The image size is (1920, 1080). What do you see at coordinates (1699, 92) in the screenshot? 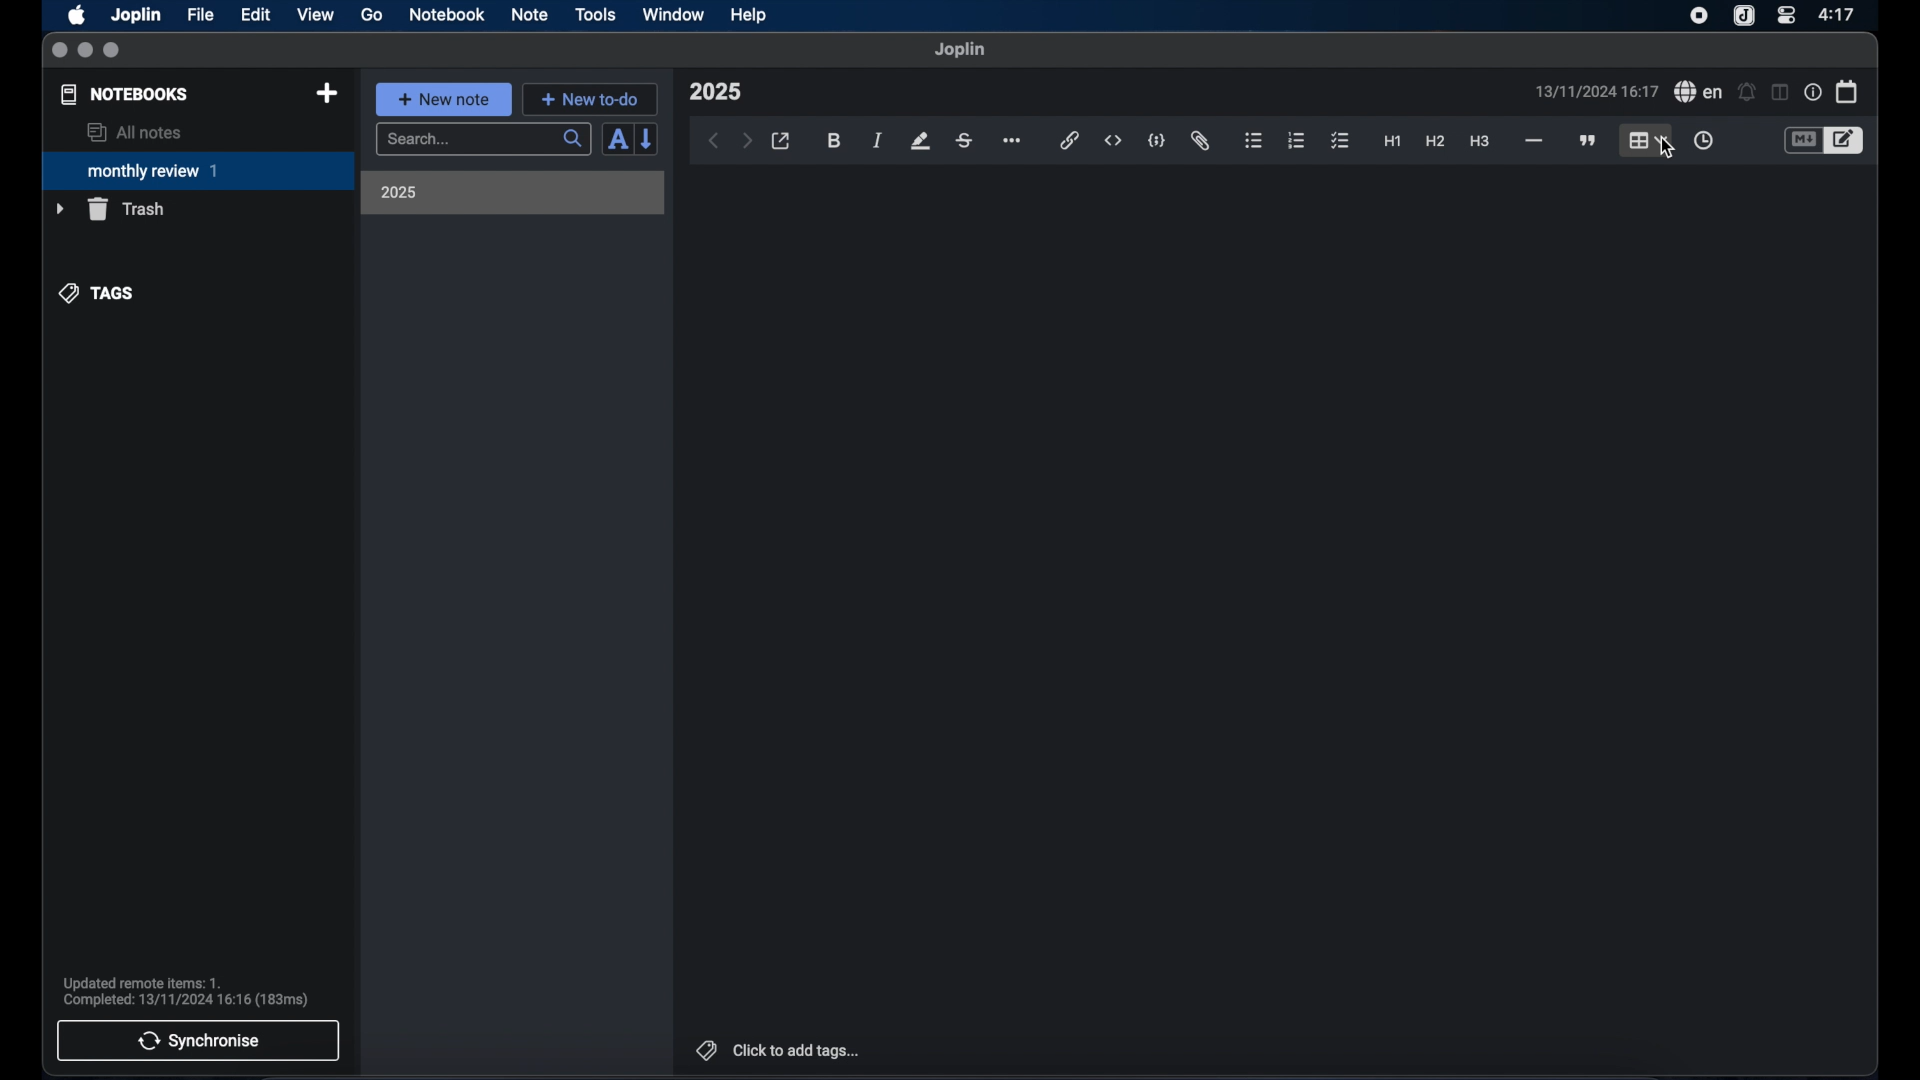
I see `spel check` at bounding box center [1699, 92].